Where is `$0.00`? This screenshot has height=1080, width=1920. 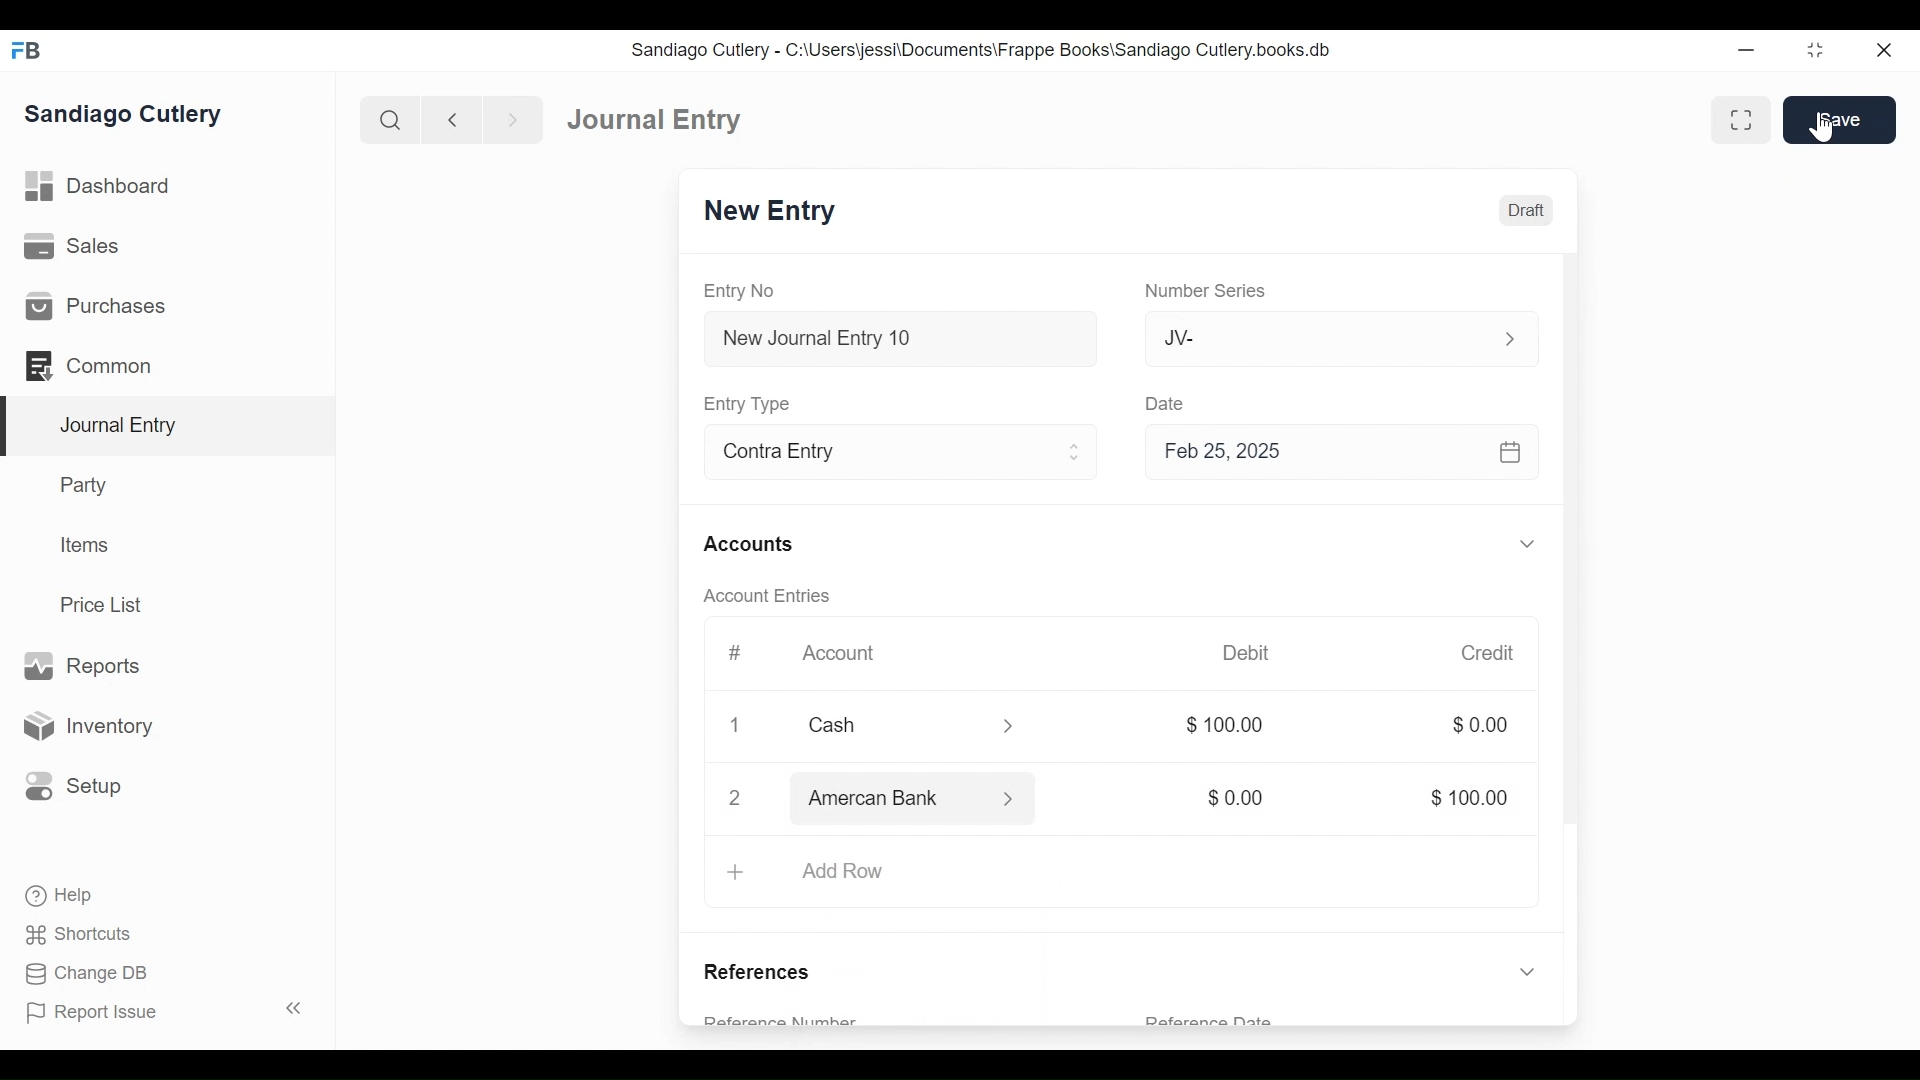
$0.00 is located at coordinates (1231, 798).